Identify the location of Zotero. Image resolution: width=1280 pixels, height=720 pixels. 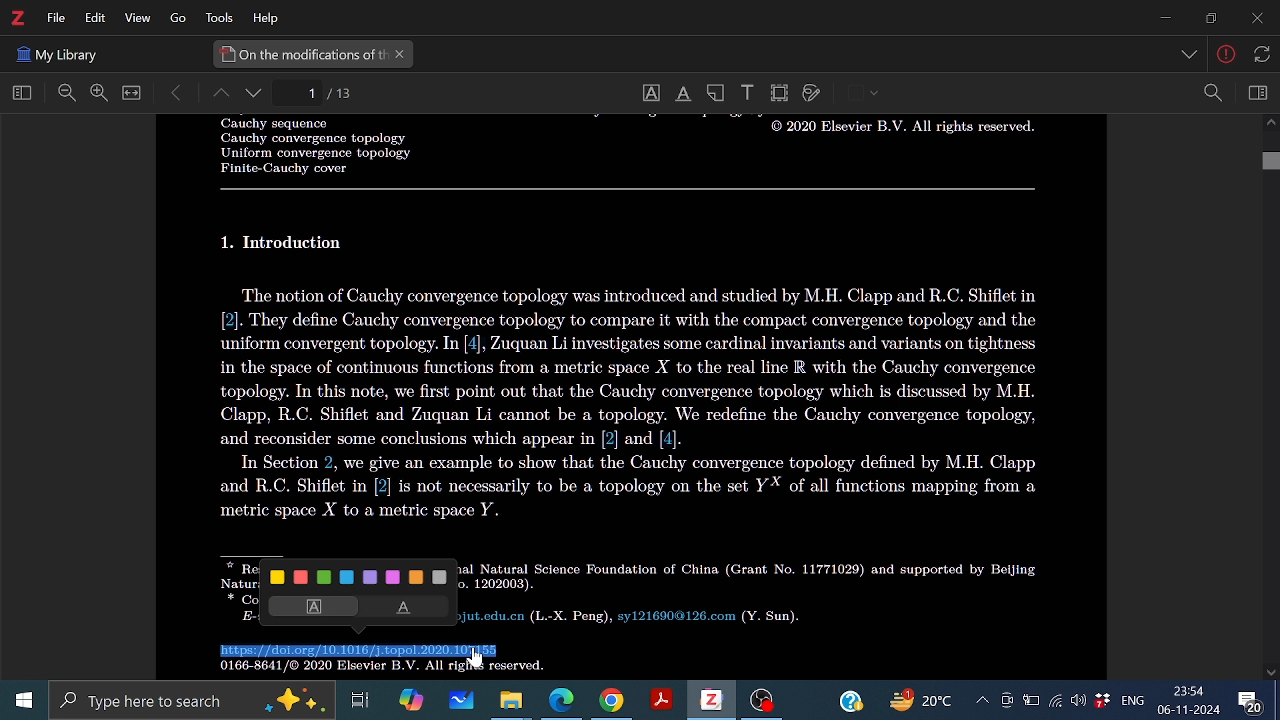
(710, 700).